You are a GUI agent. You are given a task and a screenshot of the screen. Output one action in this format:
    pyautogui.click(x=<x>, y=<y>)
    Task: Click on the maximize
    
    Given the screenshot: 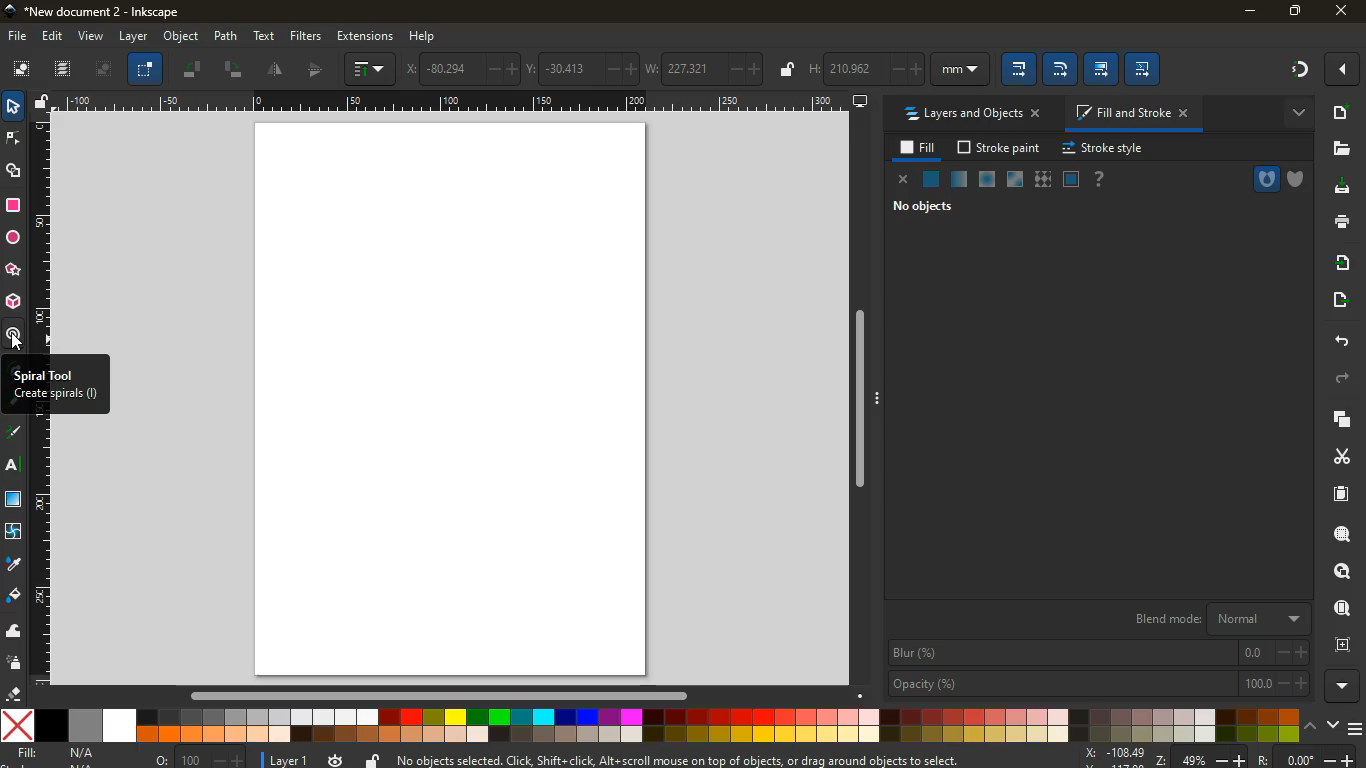 What is the action you would take?
    pyautogui.click(x=1293, y=10)
    